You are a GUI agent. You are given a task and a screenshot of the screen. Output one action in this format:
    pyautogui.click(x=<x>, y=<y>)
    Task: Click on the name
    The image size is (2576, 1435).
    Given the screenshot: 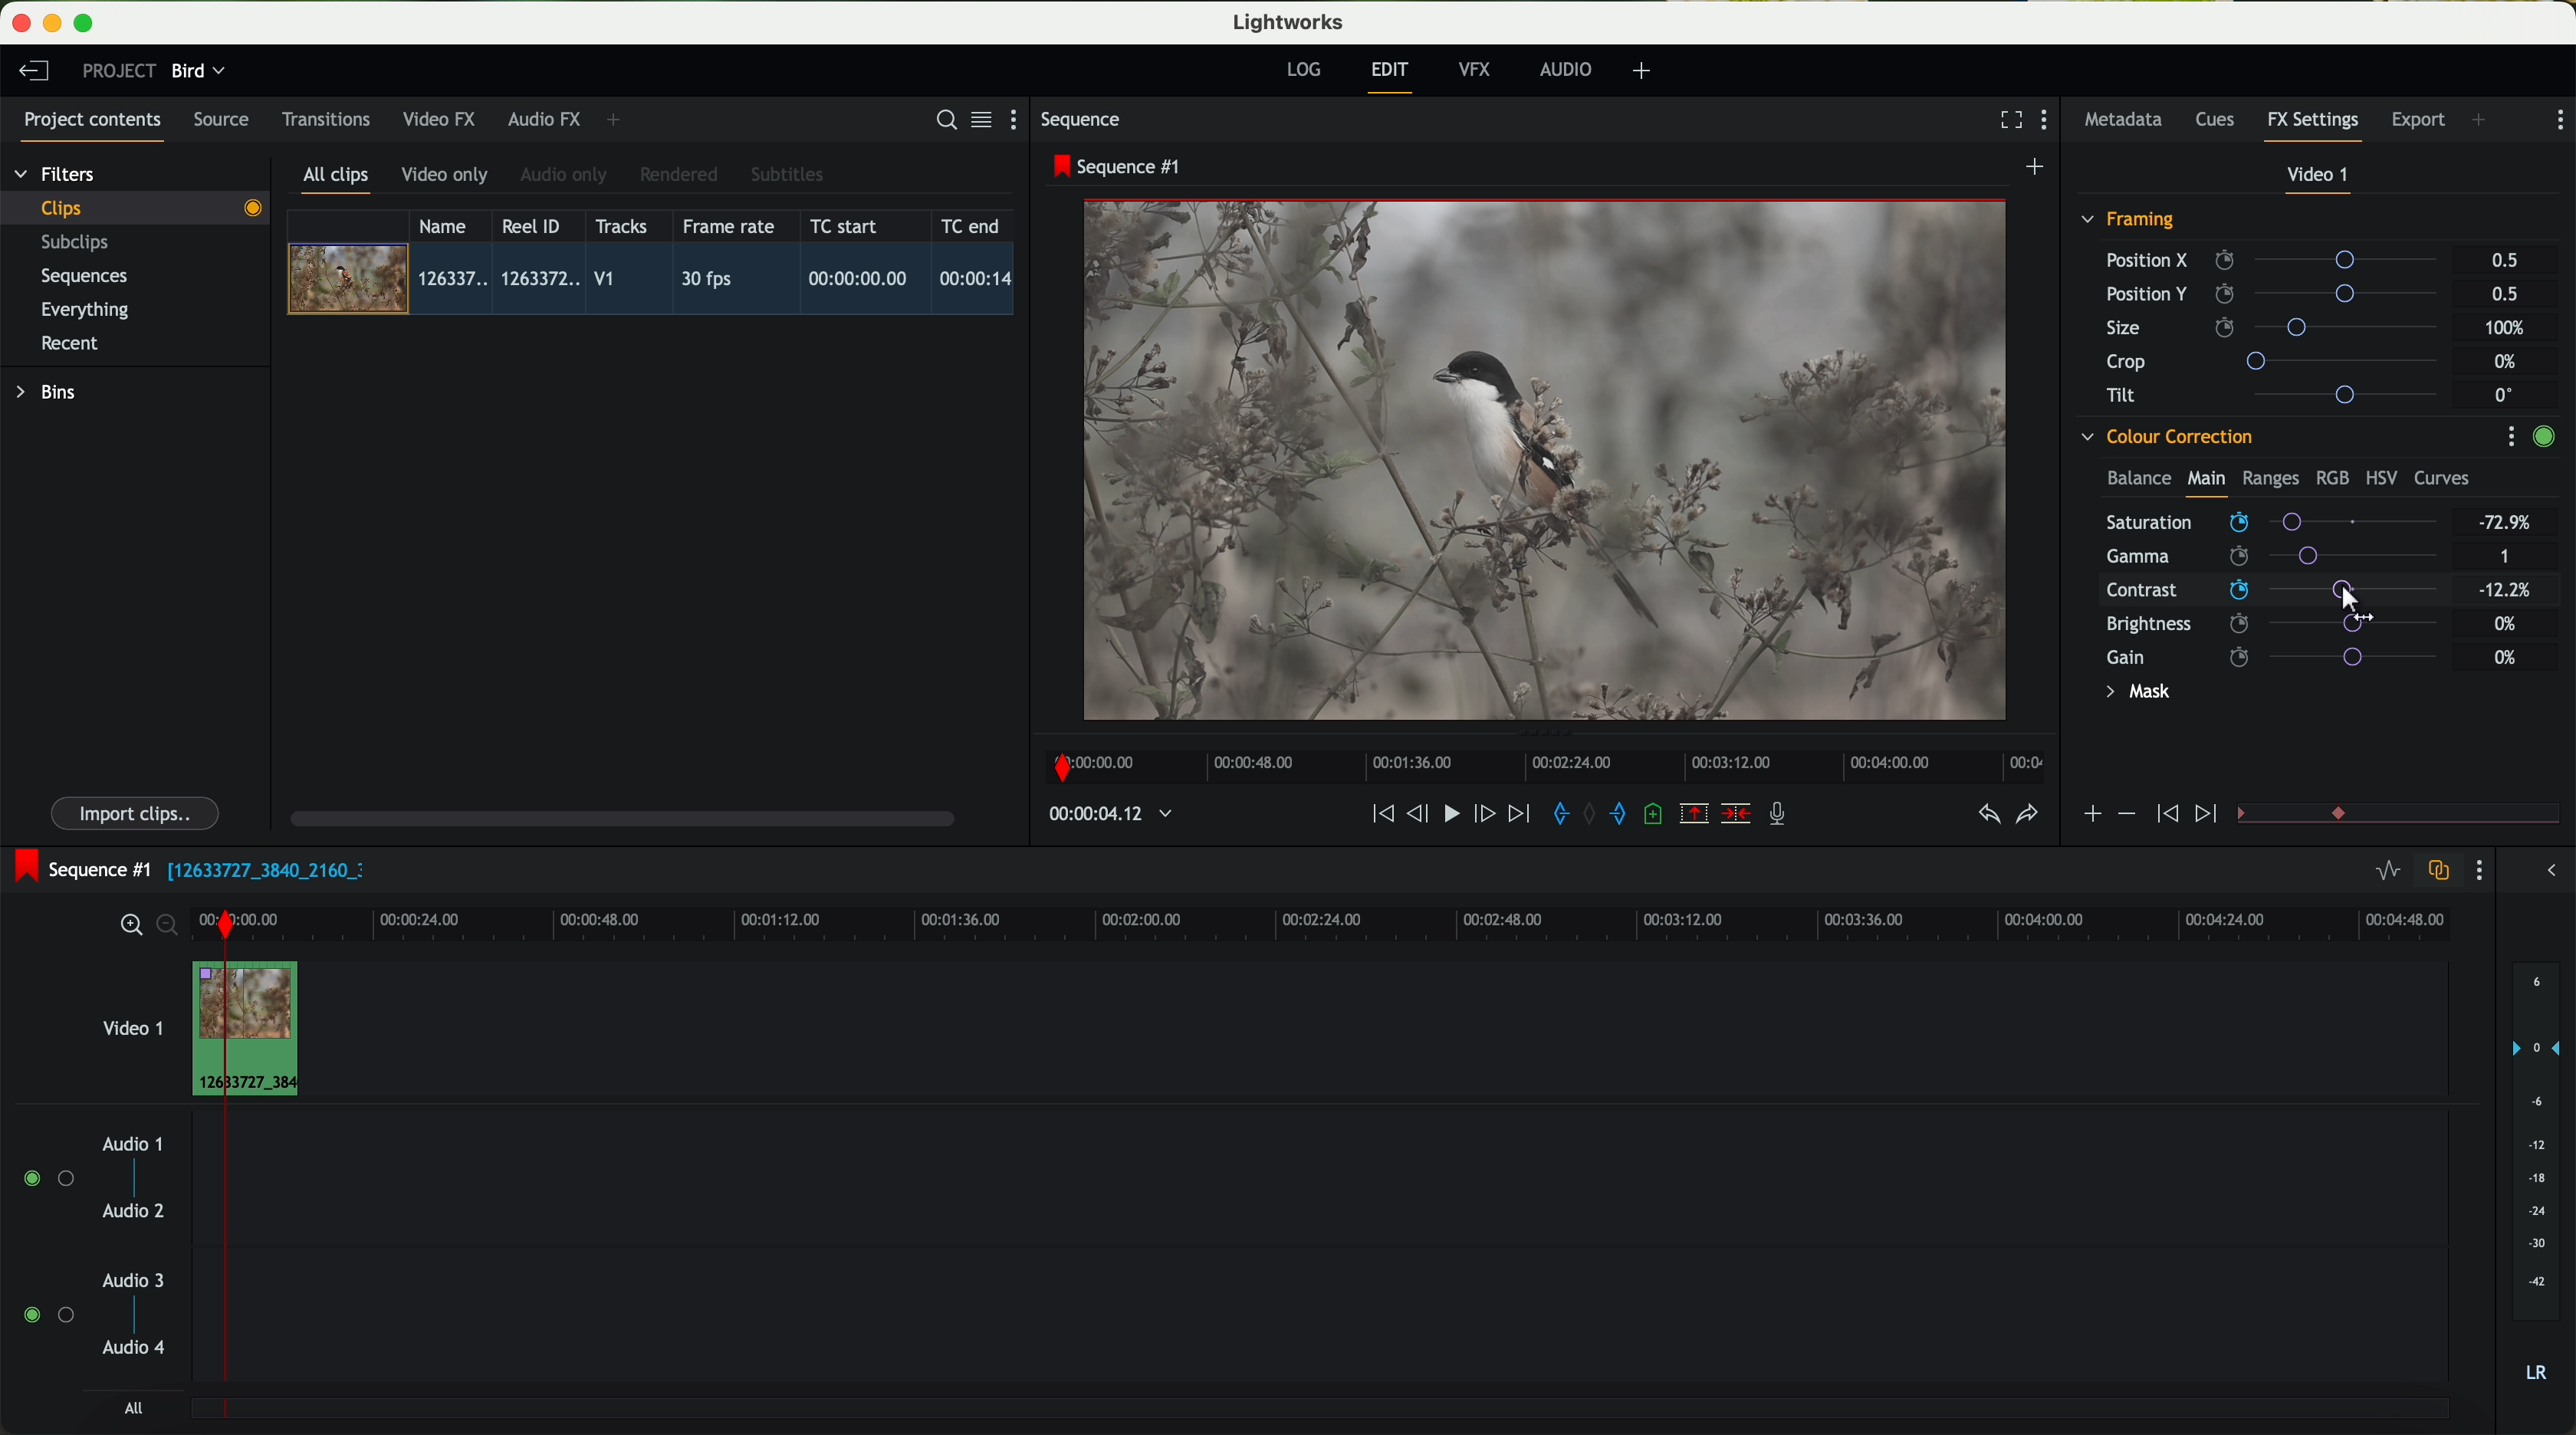 What is the action you would take?
    pyautogui.click(x=450, y=226)
    